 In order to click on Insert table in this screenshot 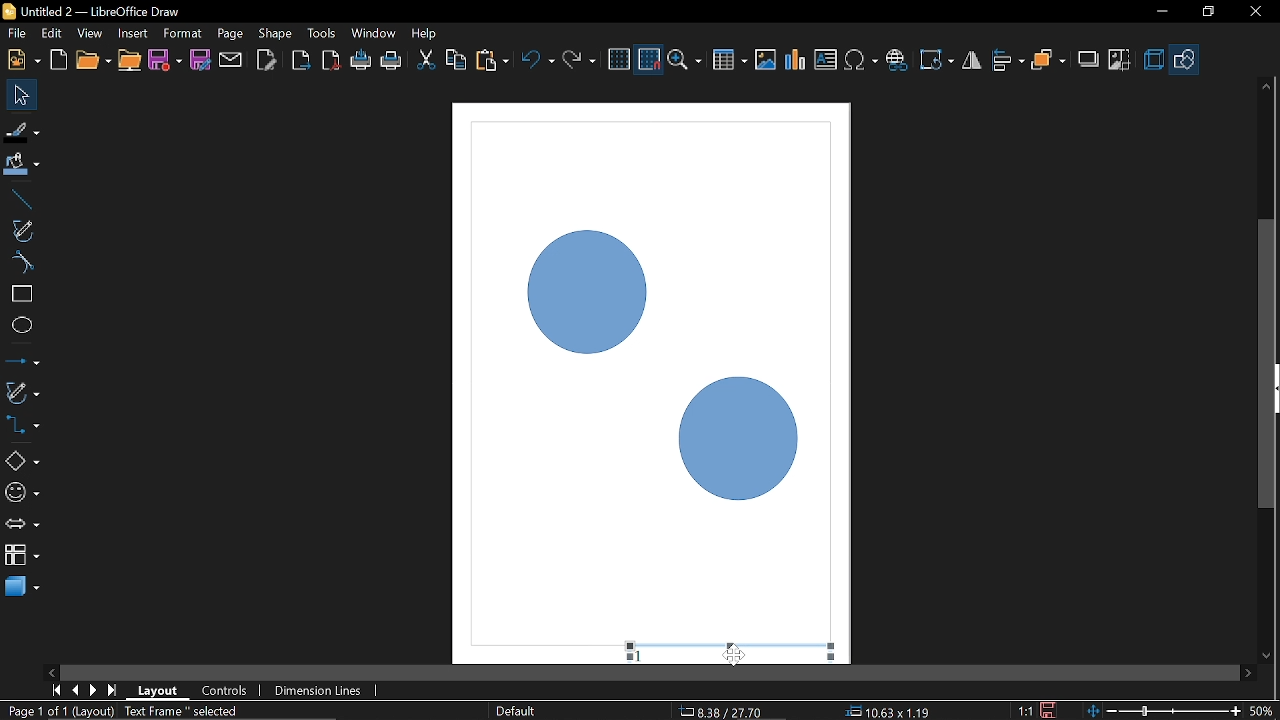, I will do `click(730, 61)`.